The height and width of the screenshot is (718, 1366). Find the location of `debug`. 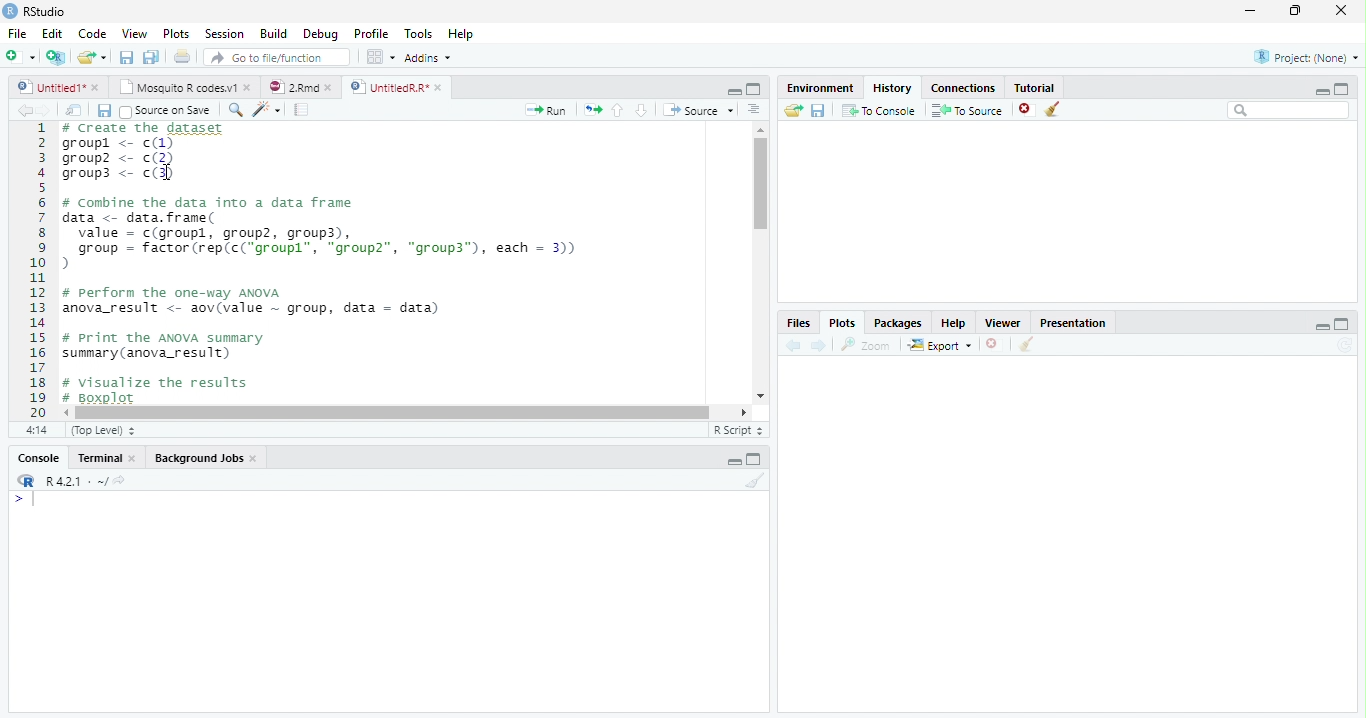

debug is located at coordinates (323, 35).